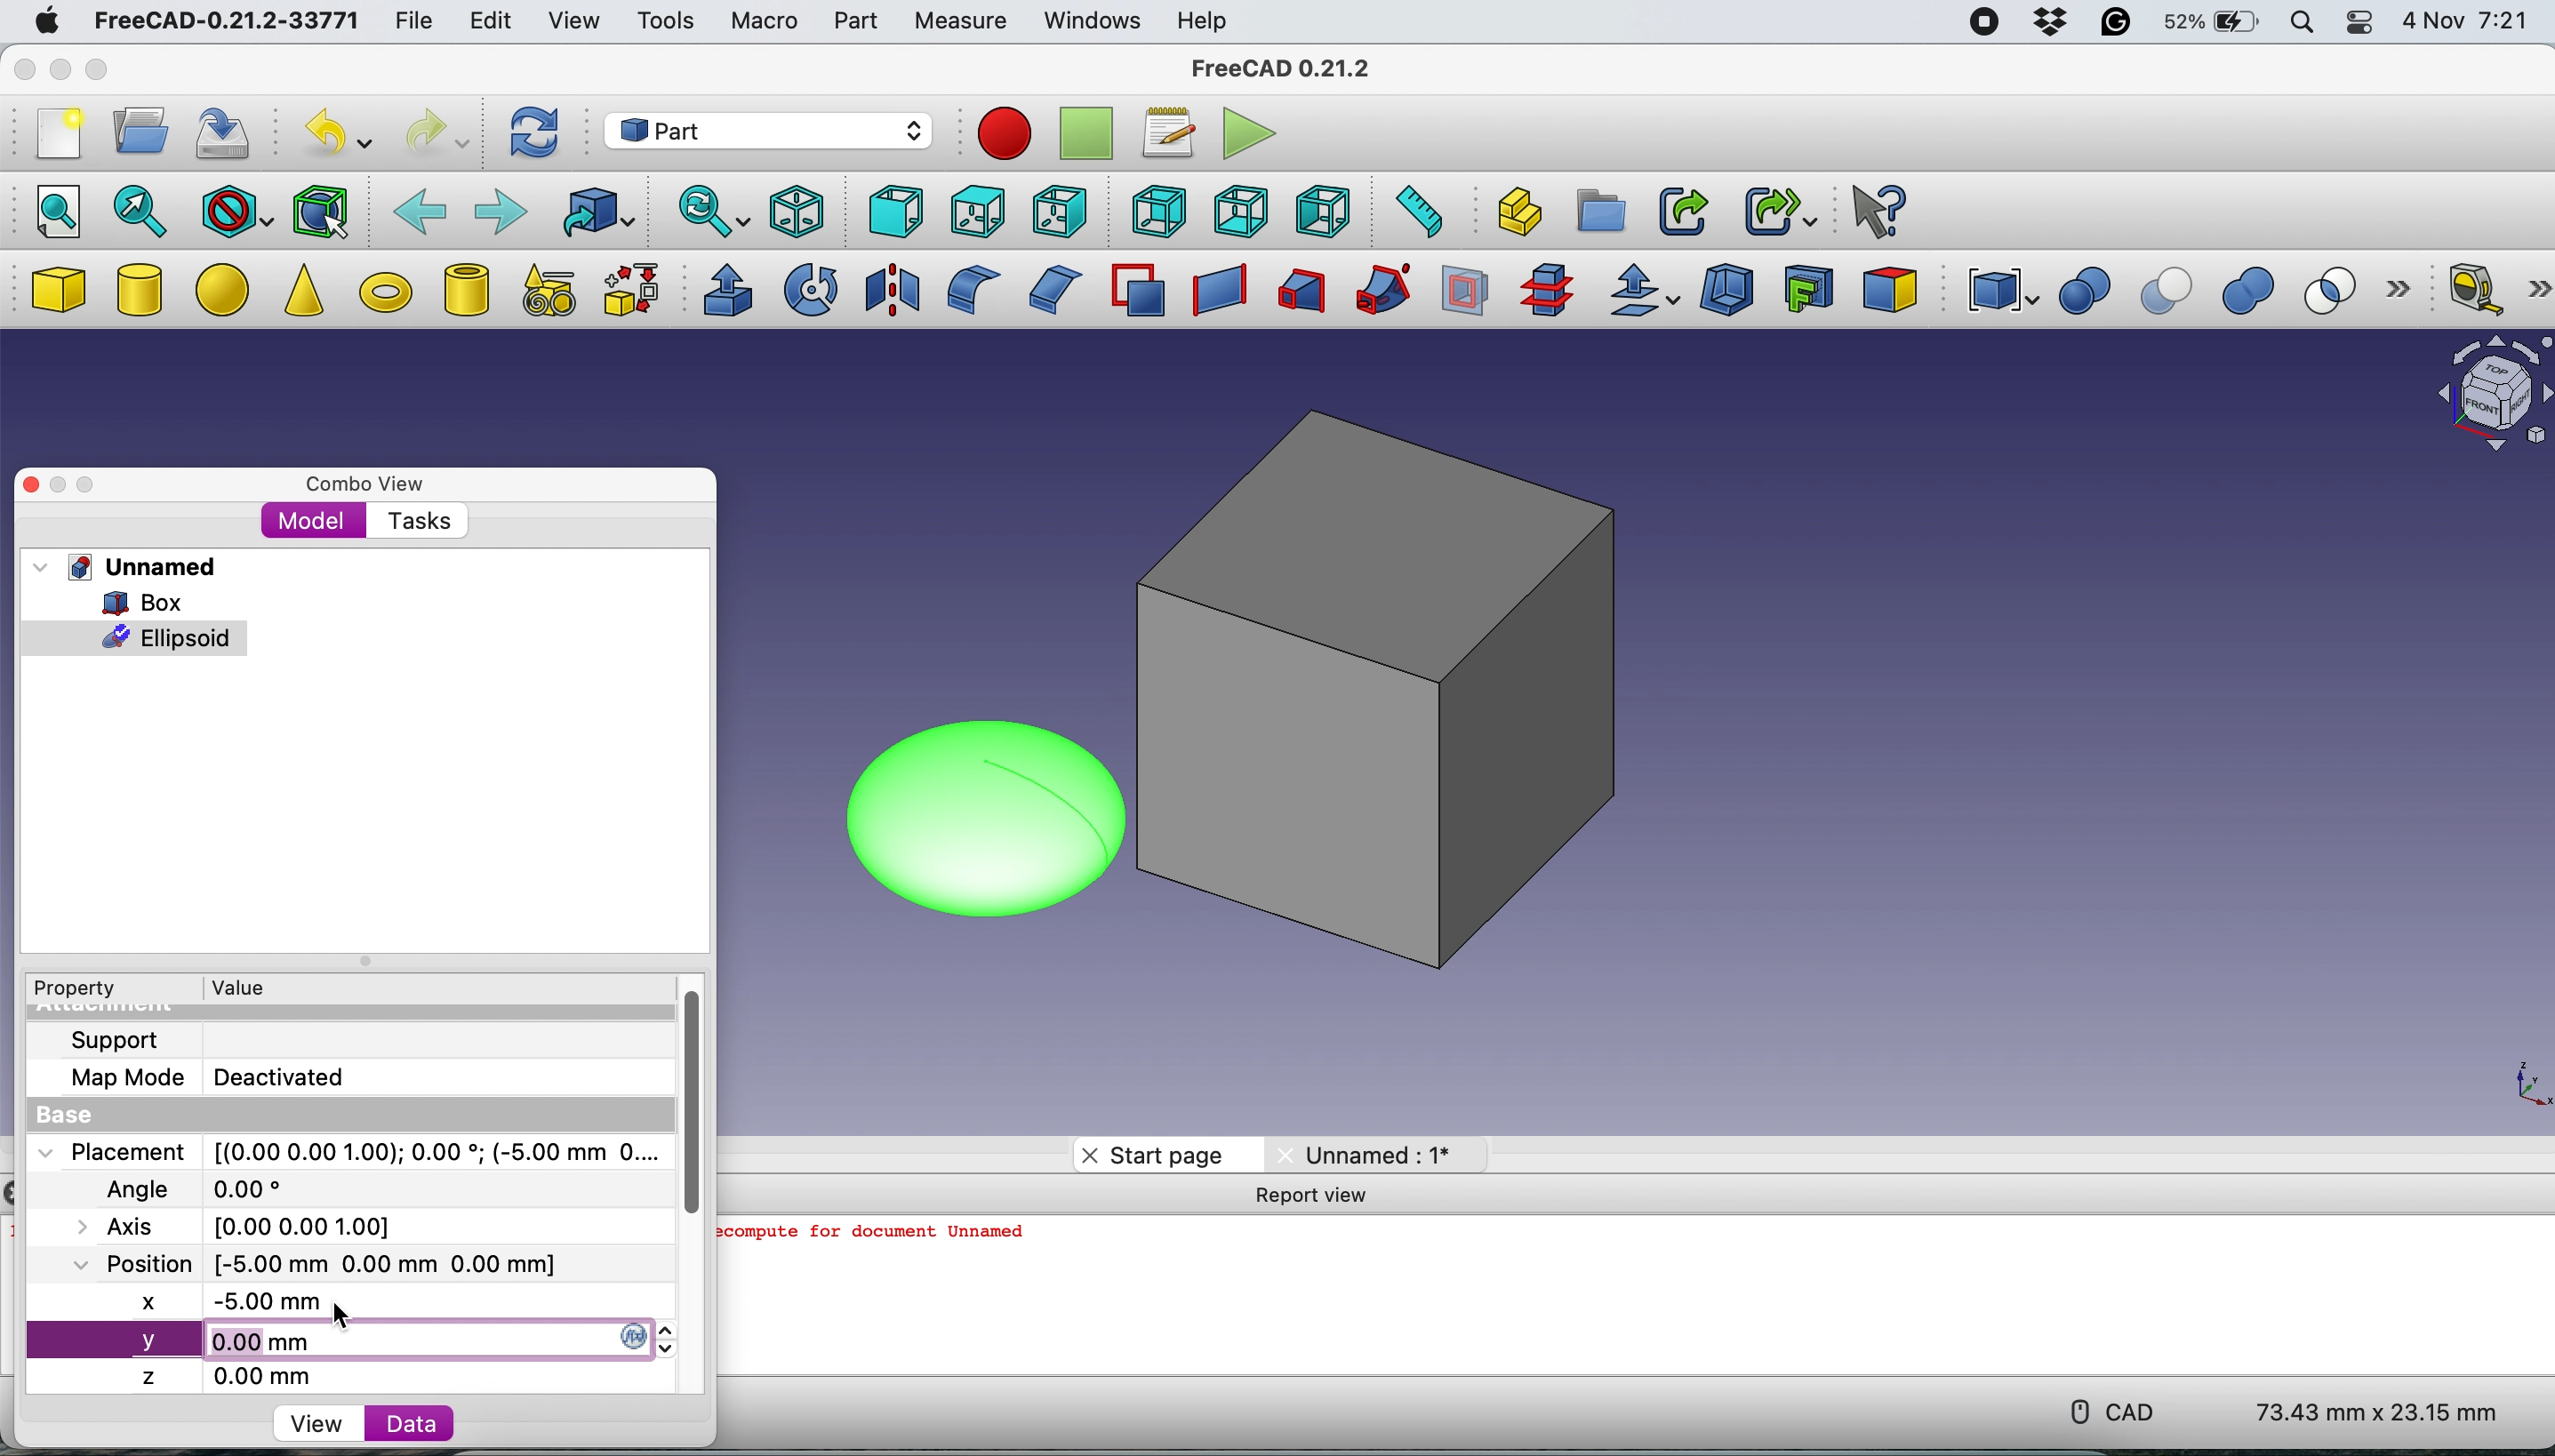 This screenshot has height=1456, width=2555. Describe the element at coordinates (854, 25) in the screenshot. I see `part` at that location.